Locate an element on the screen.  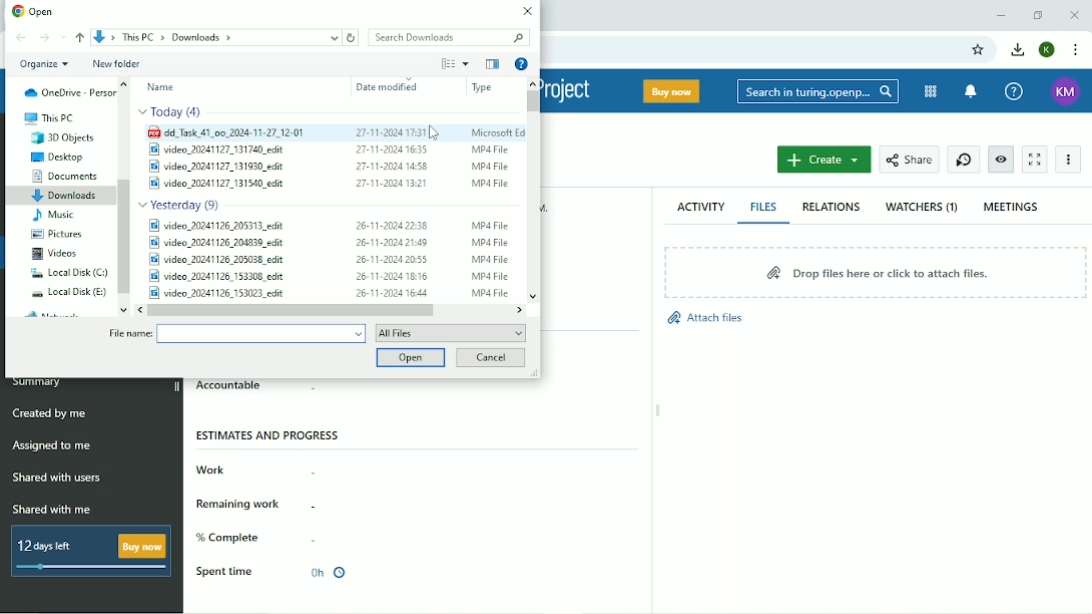
scroll down is located at coordinates (534, 290).